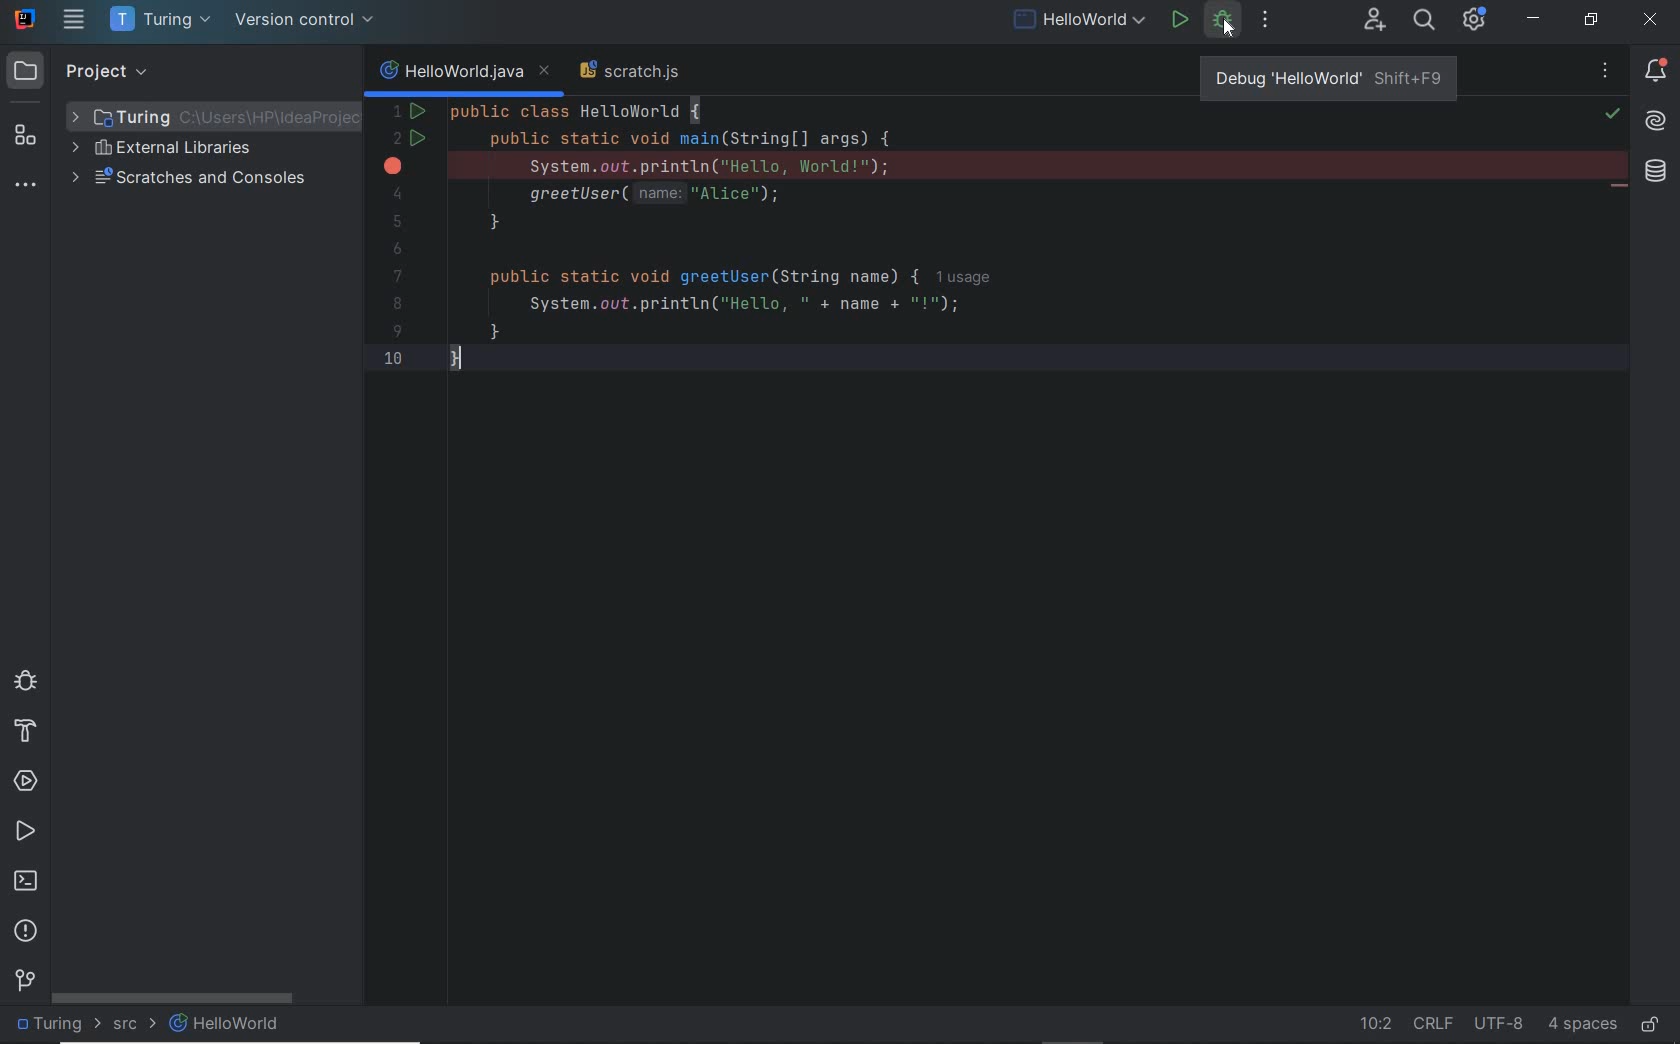 The image size is (1680, 1044). Describe the element at coordinates (1433, 1025) in the screenshot. I see `line separator` at that location.